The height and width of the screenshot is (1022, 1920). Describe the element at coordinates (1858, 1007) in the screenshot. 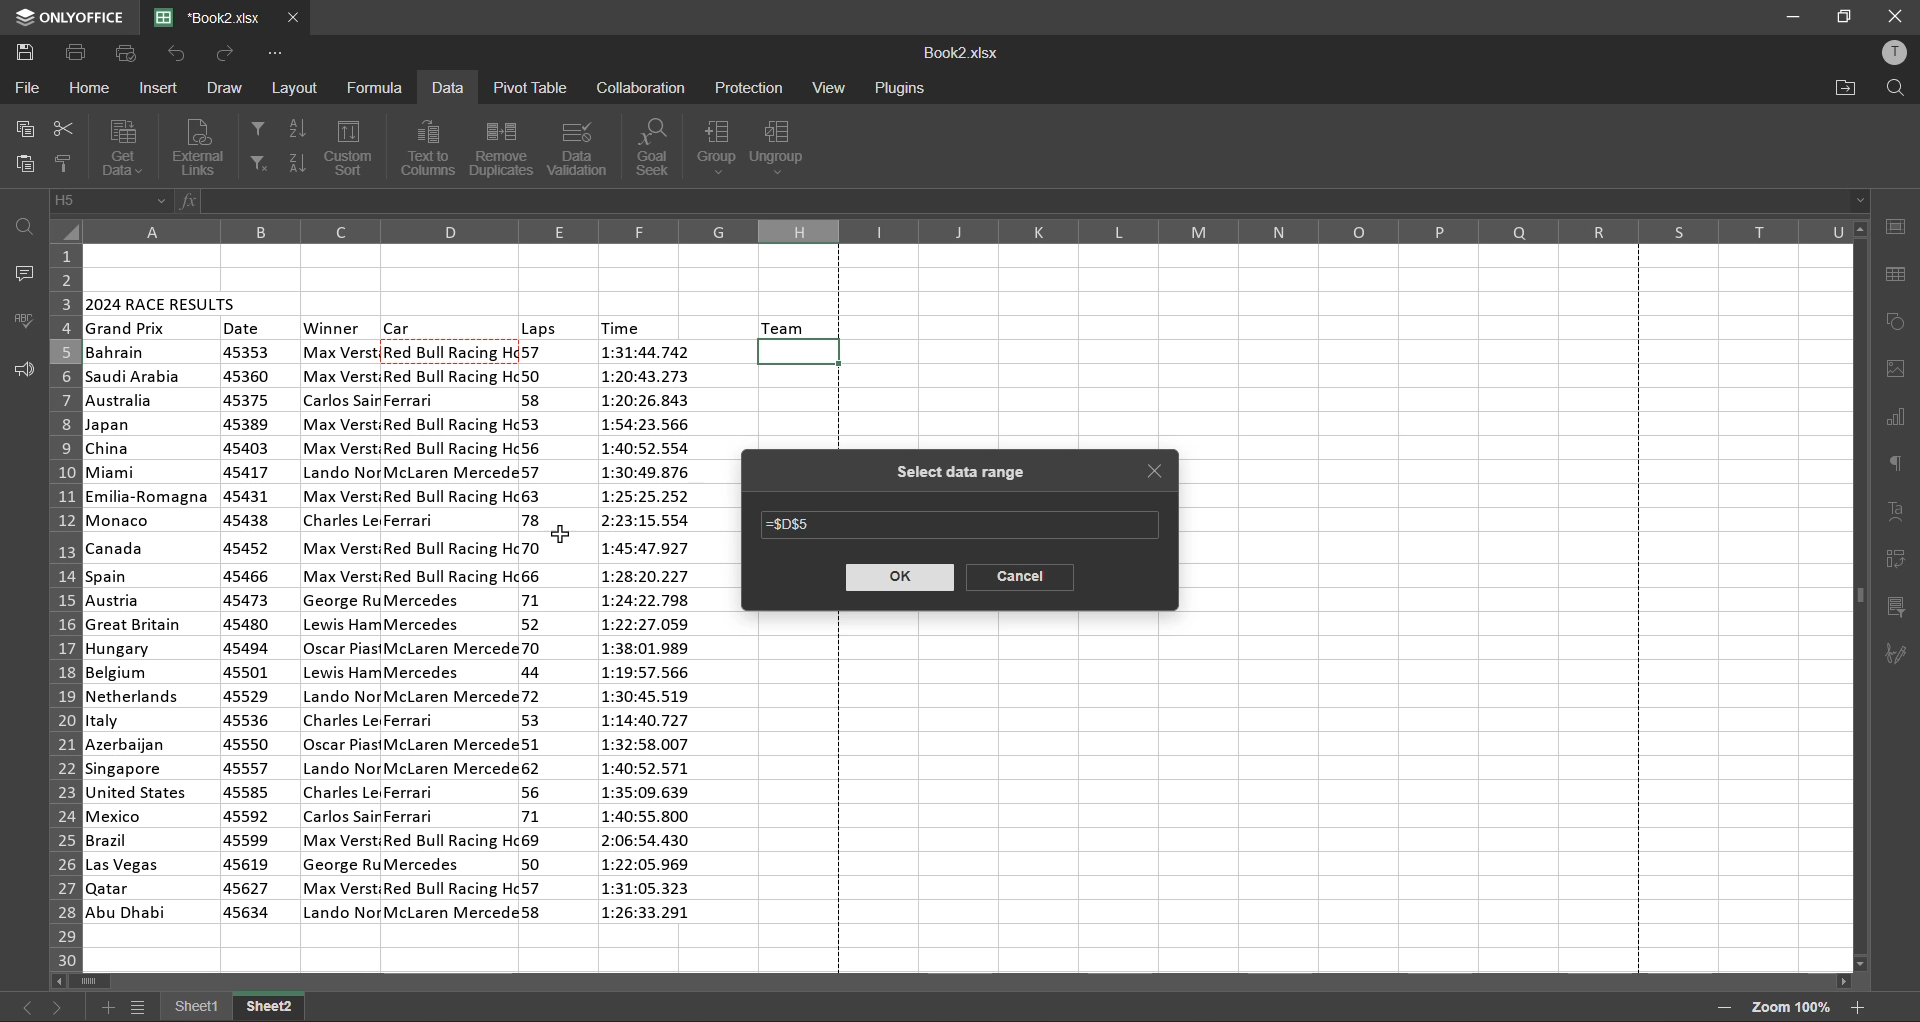

I see `zoom in` at that location.